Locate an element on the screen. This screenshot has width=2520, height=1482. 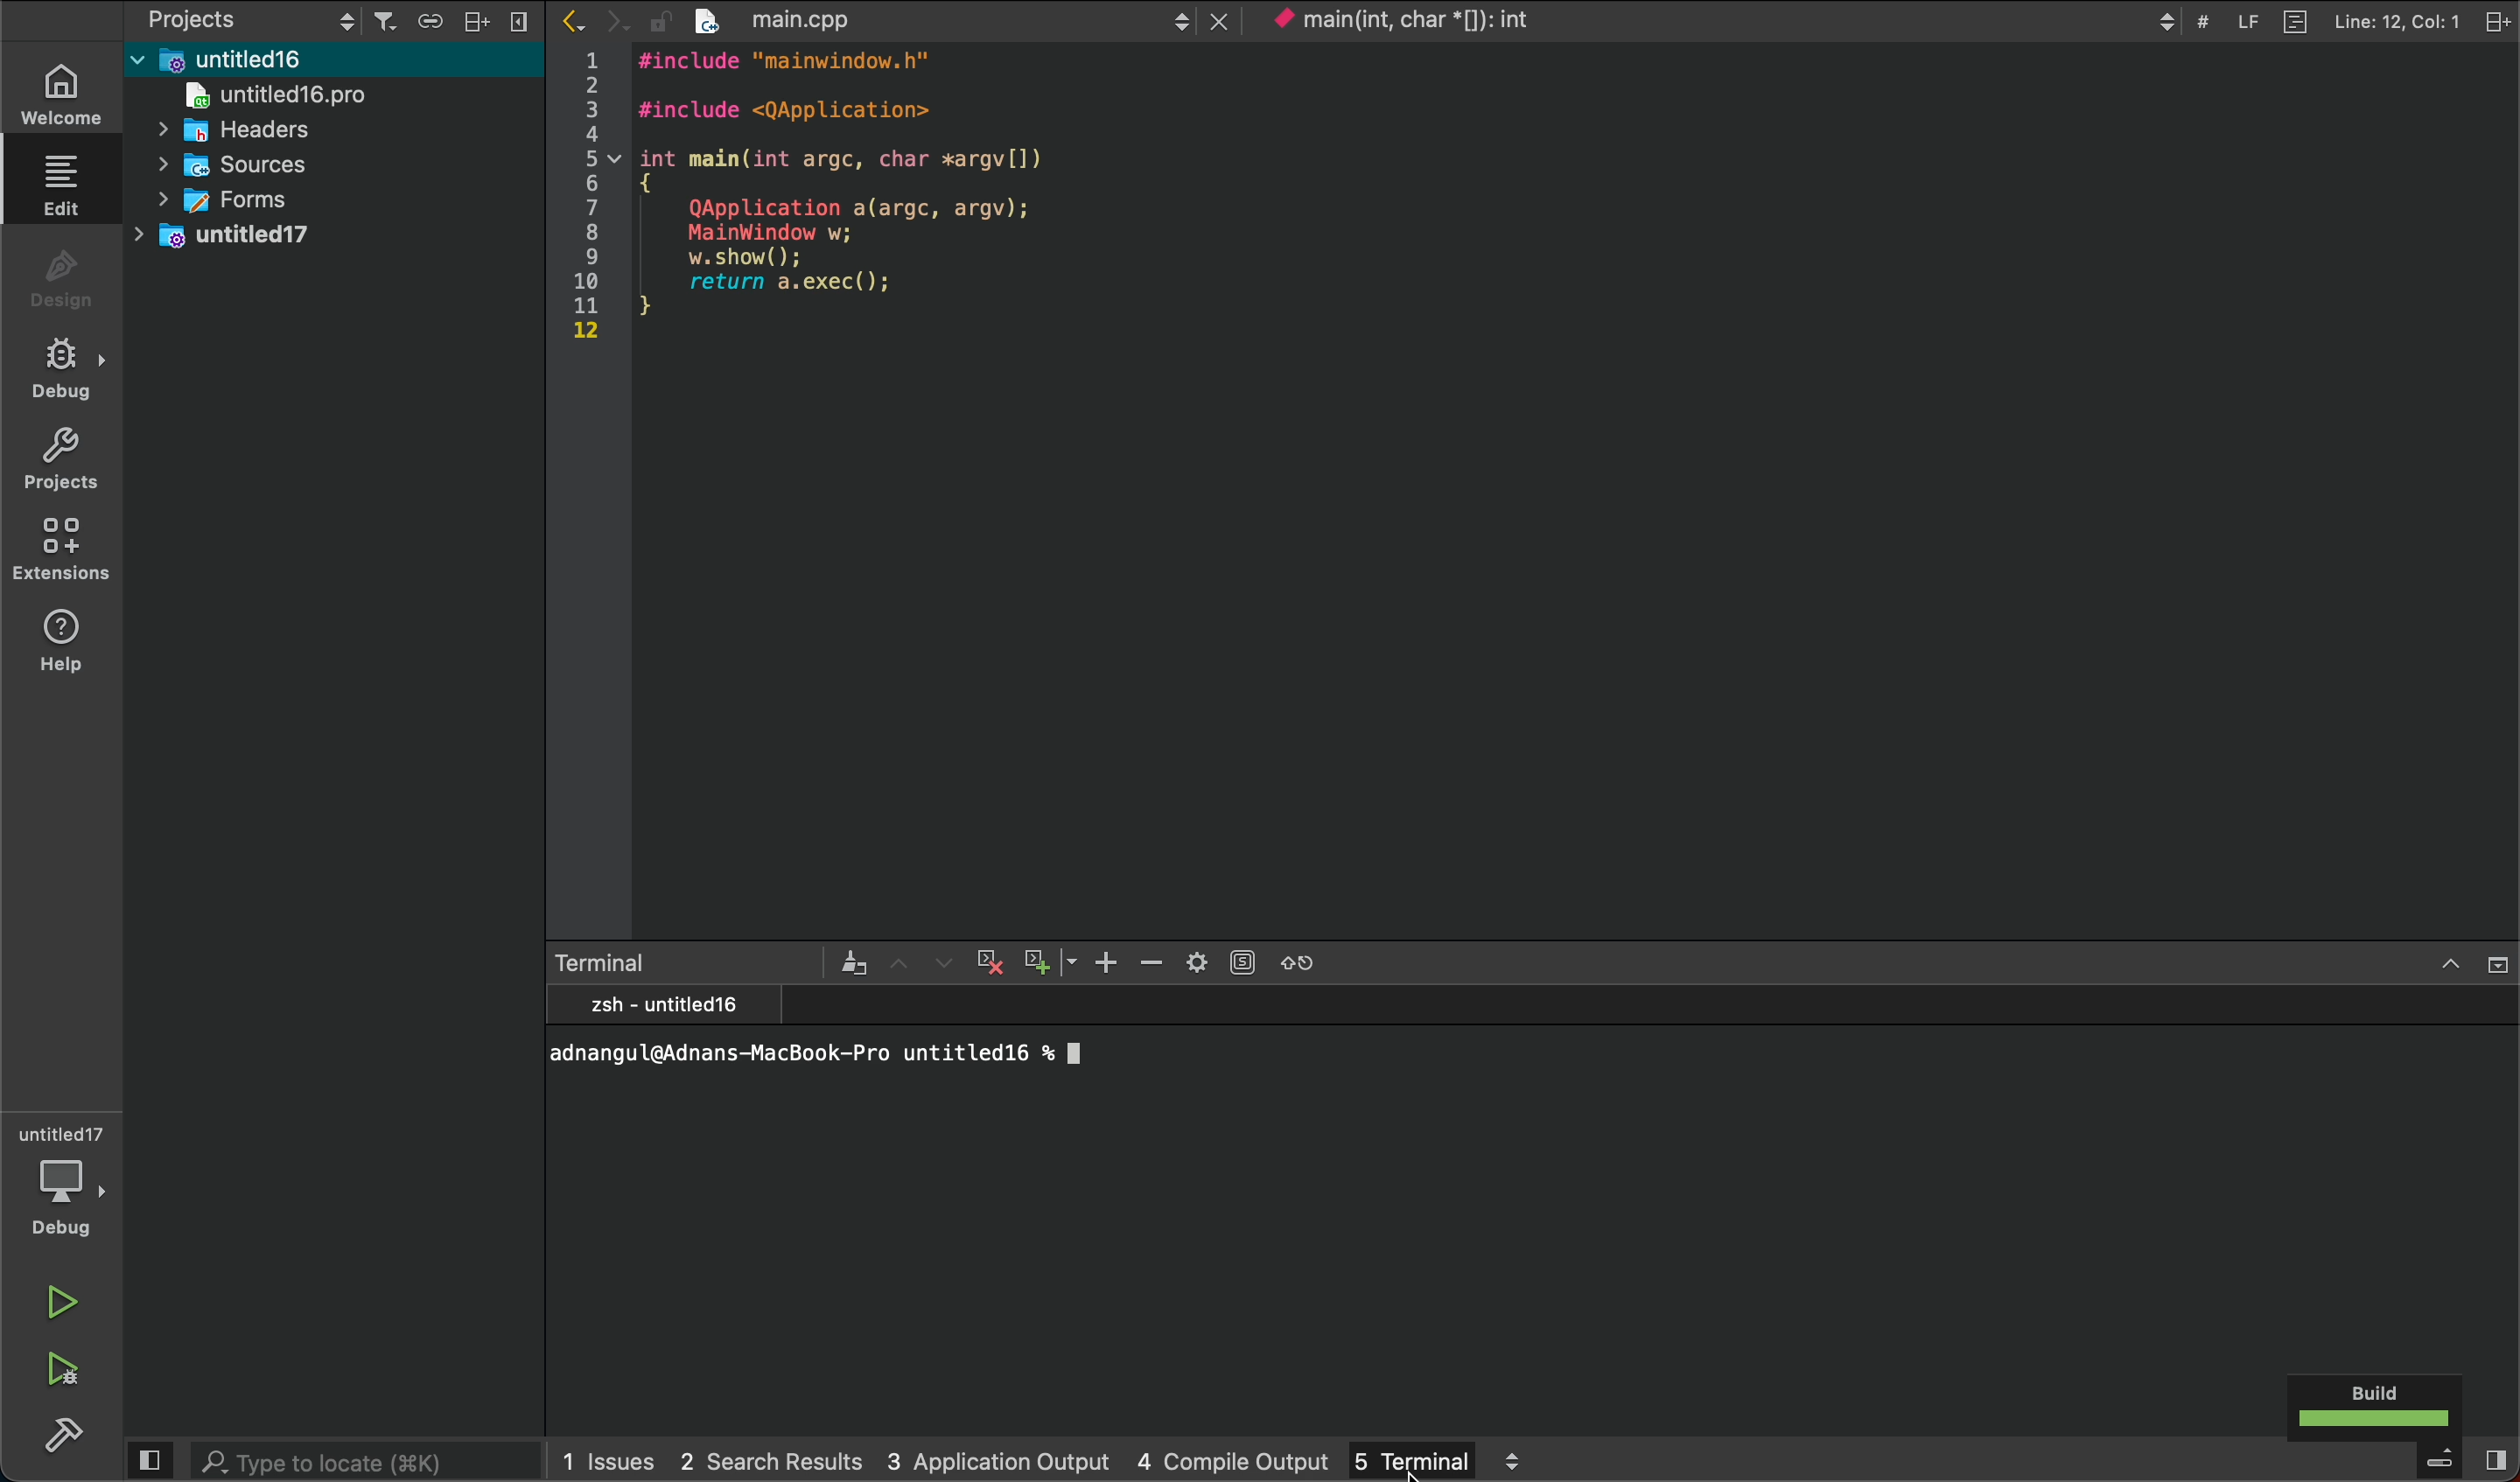
zoom in is located at coordinates (1105, 966).